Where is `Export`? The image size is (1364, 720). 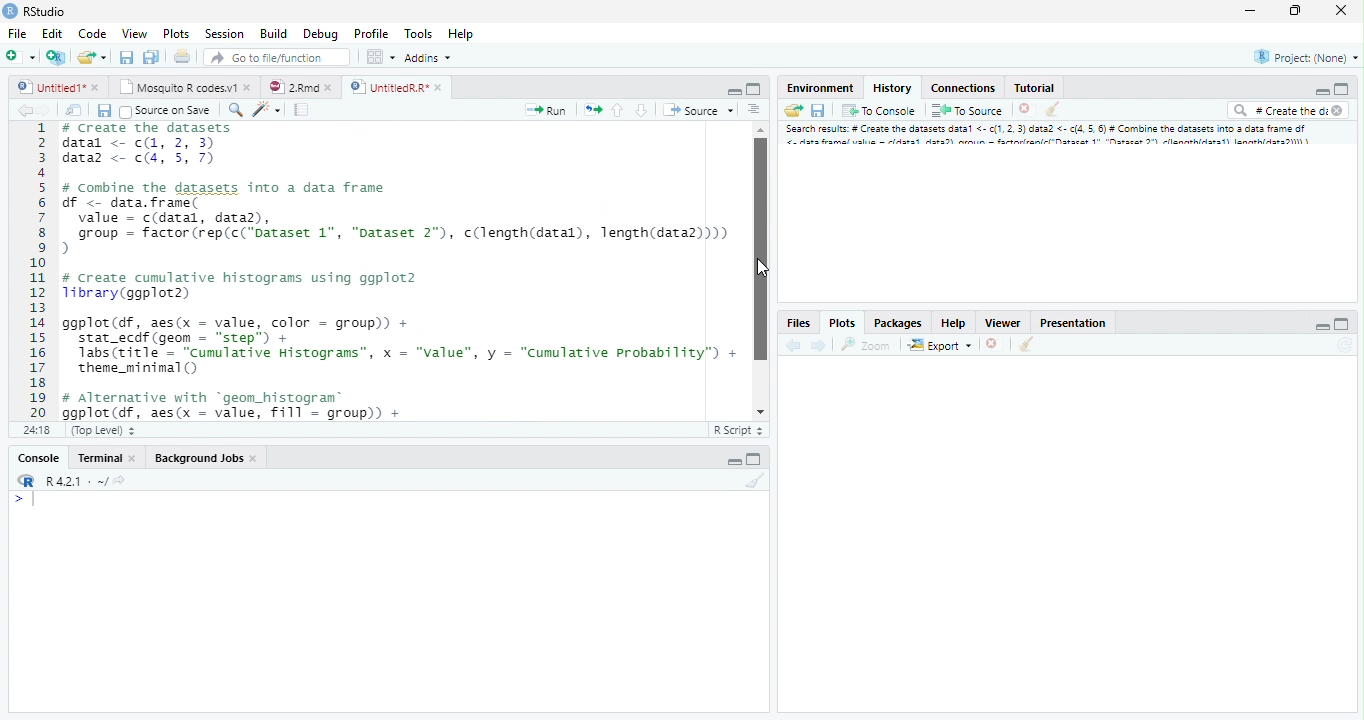 Export is located at coordinates (940, 345).